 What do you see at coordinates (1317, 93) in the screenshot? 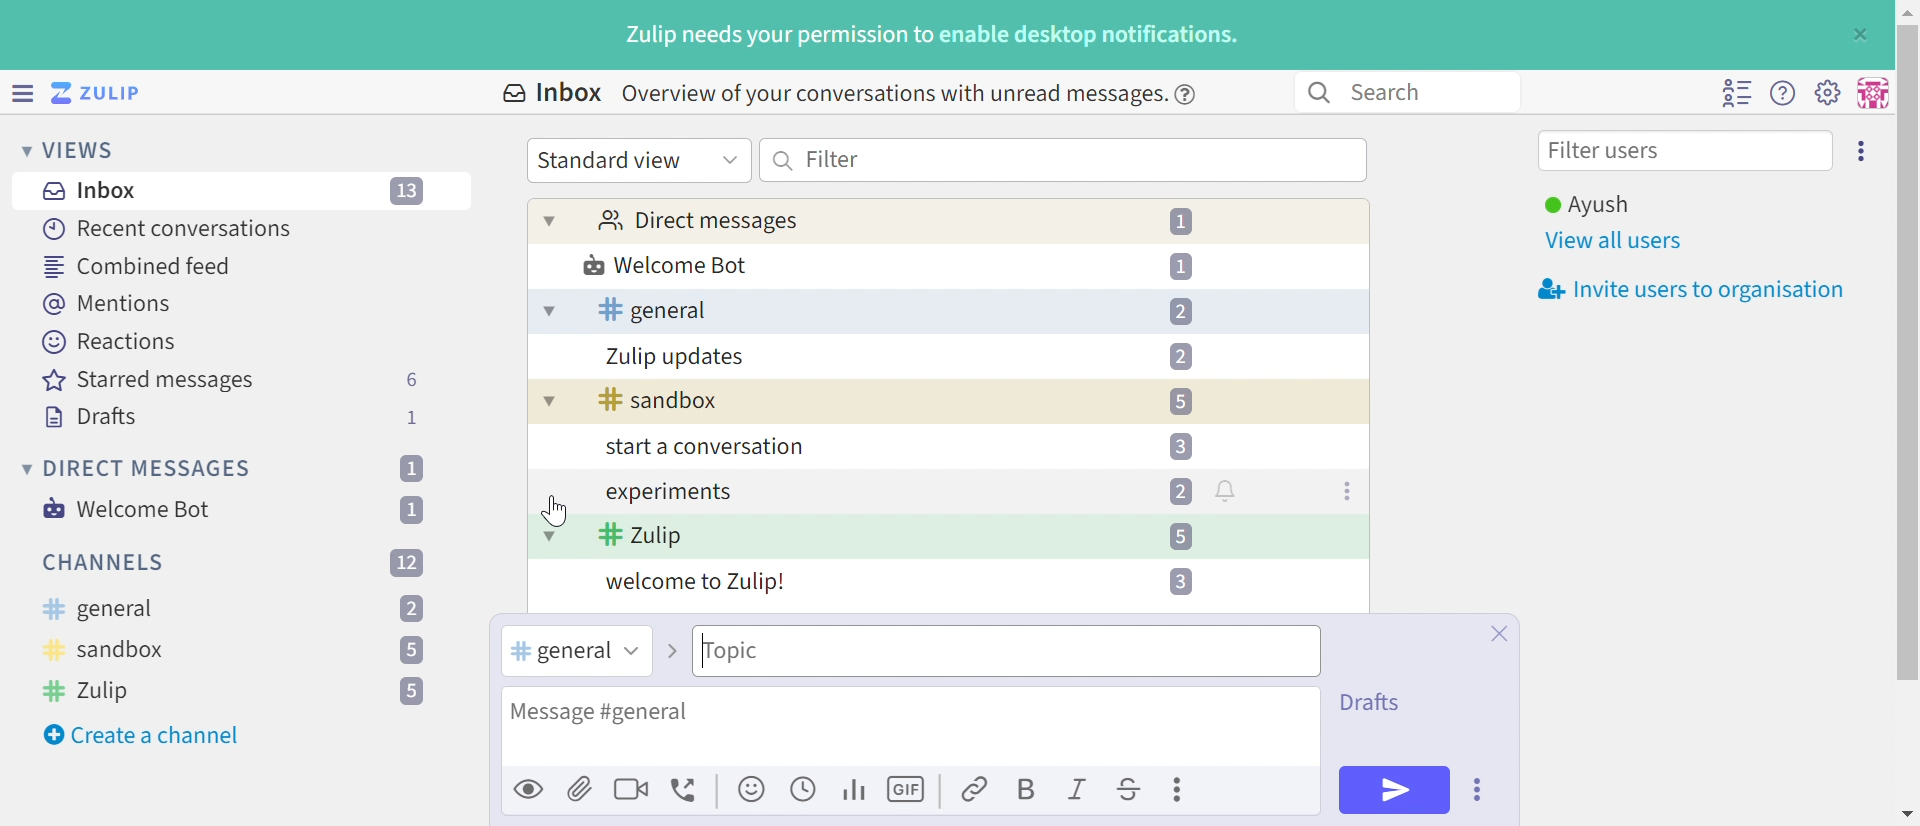
I see `Search` at bounding box center [1317, 93].